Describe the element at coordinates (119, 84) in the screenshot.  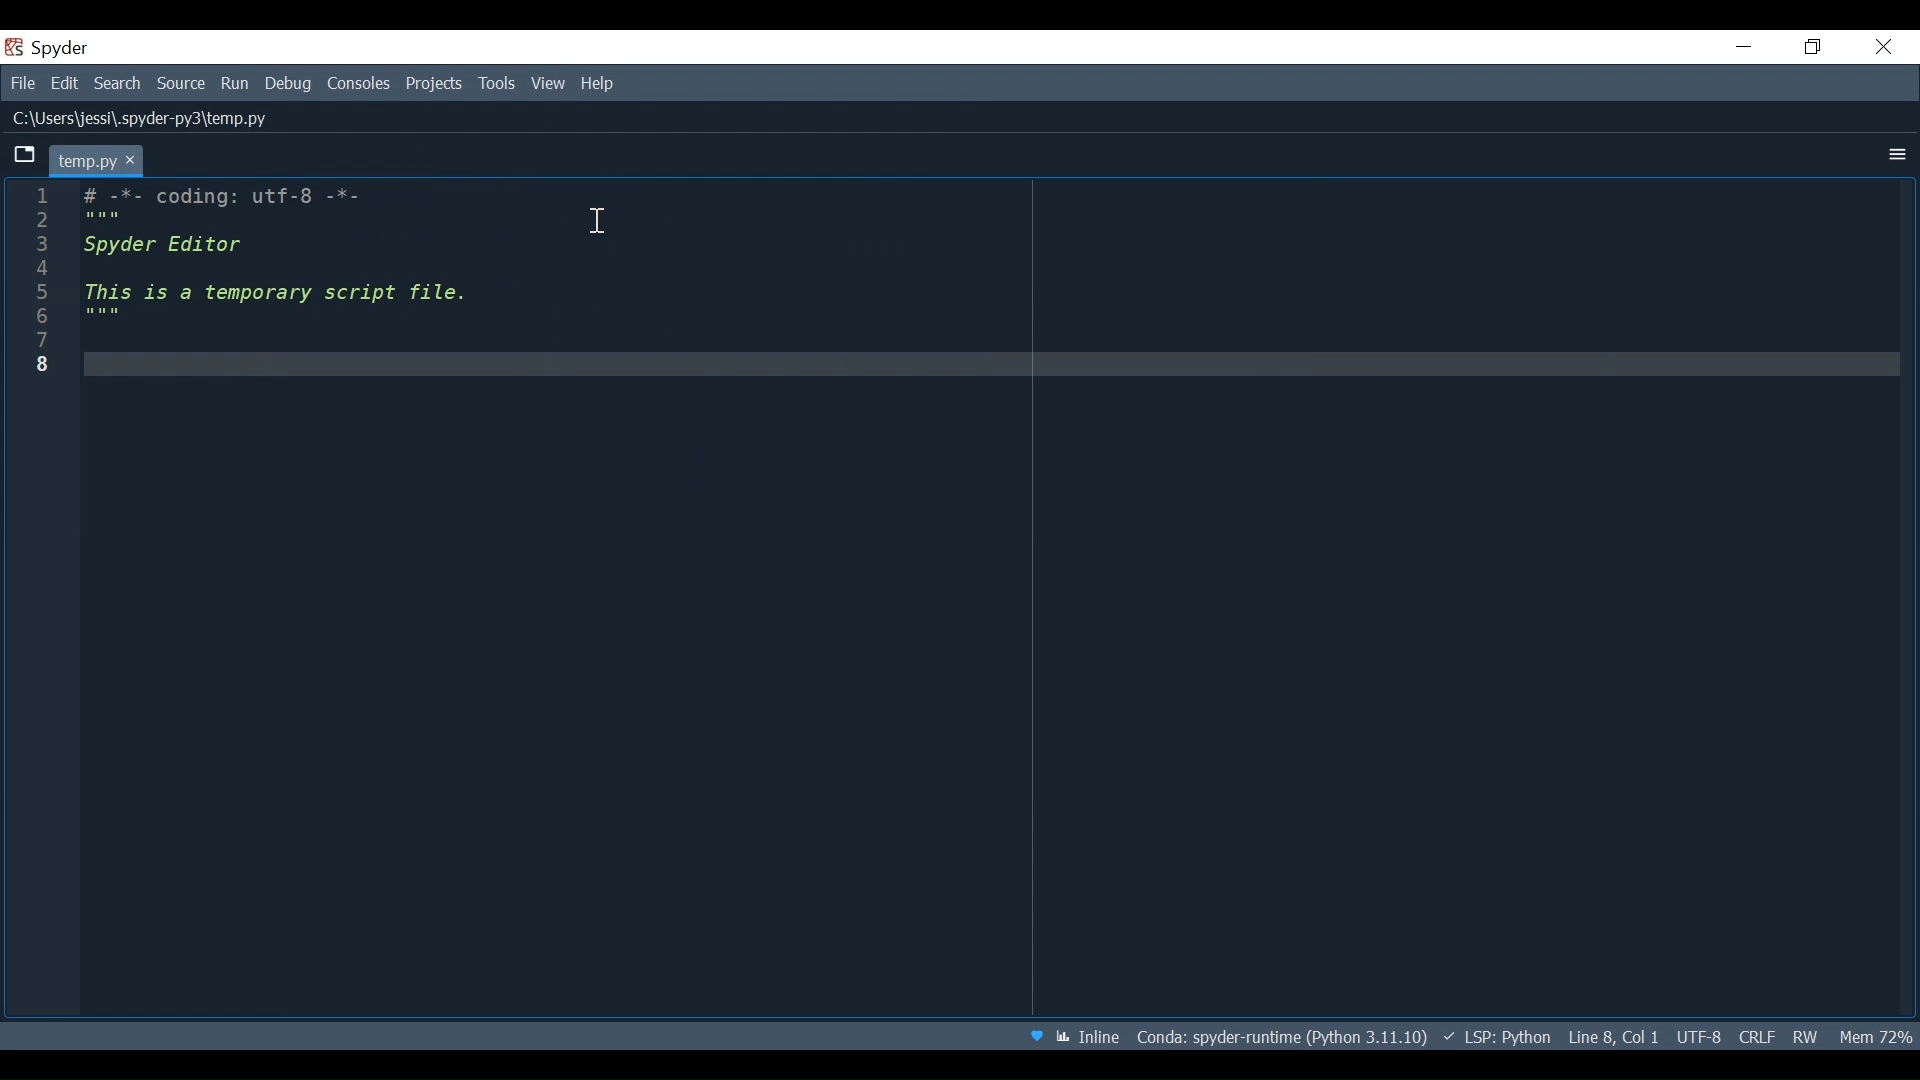
I see `Search` at that location.